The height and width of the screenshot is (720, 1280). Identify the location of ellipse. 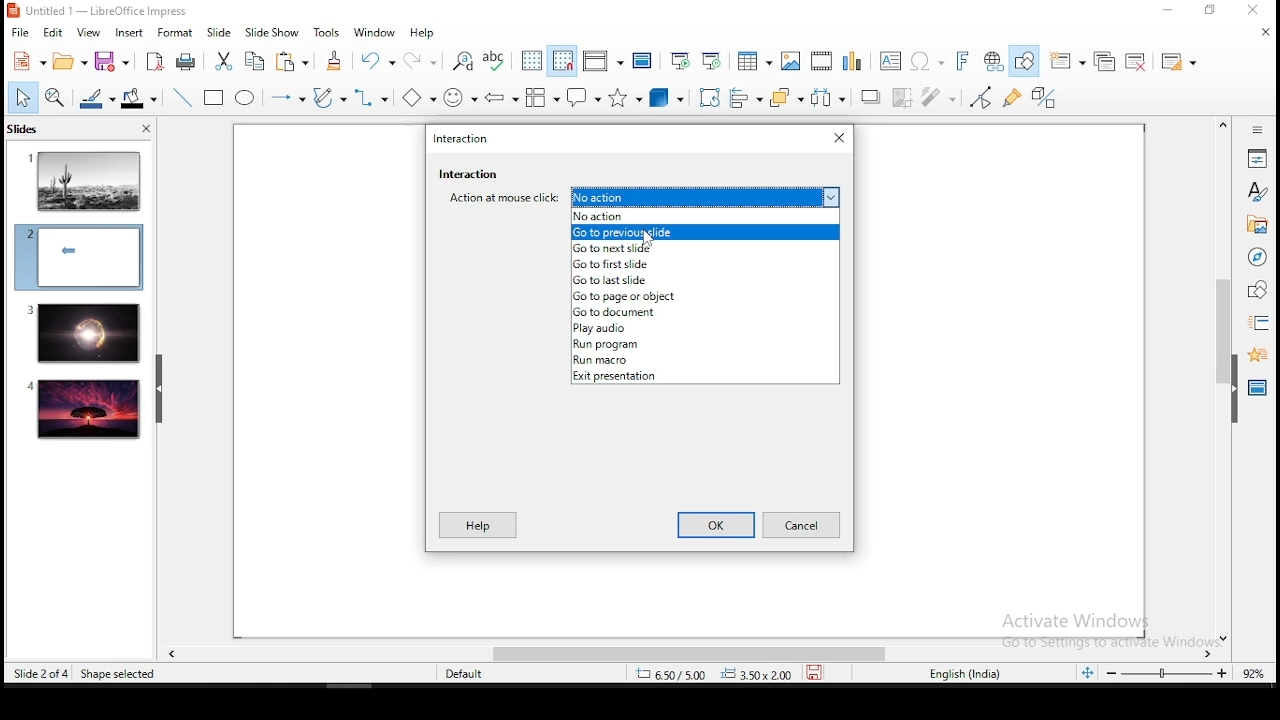
(244, 98).